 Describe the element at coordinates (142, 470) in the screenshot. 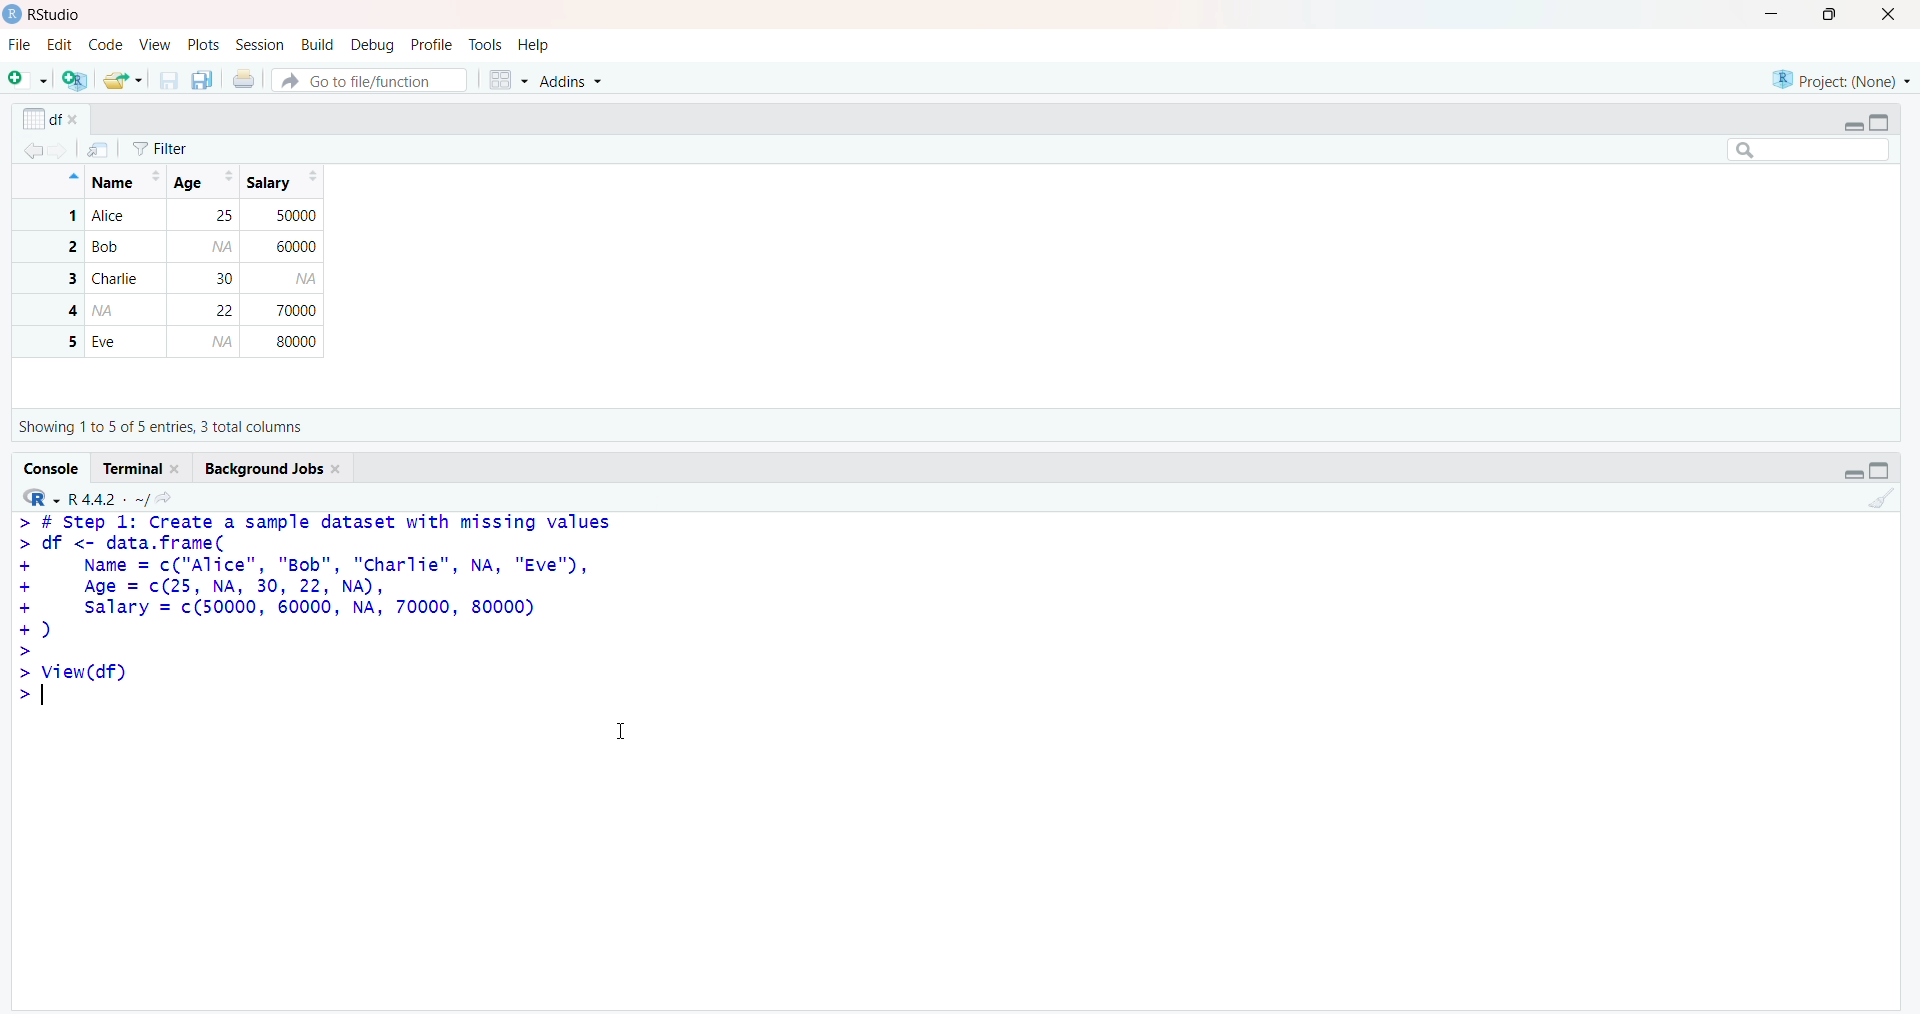

I see `Terminal` at that location.